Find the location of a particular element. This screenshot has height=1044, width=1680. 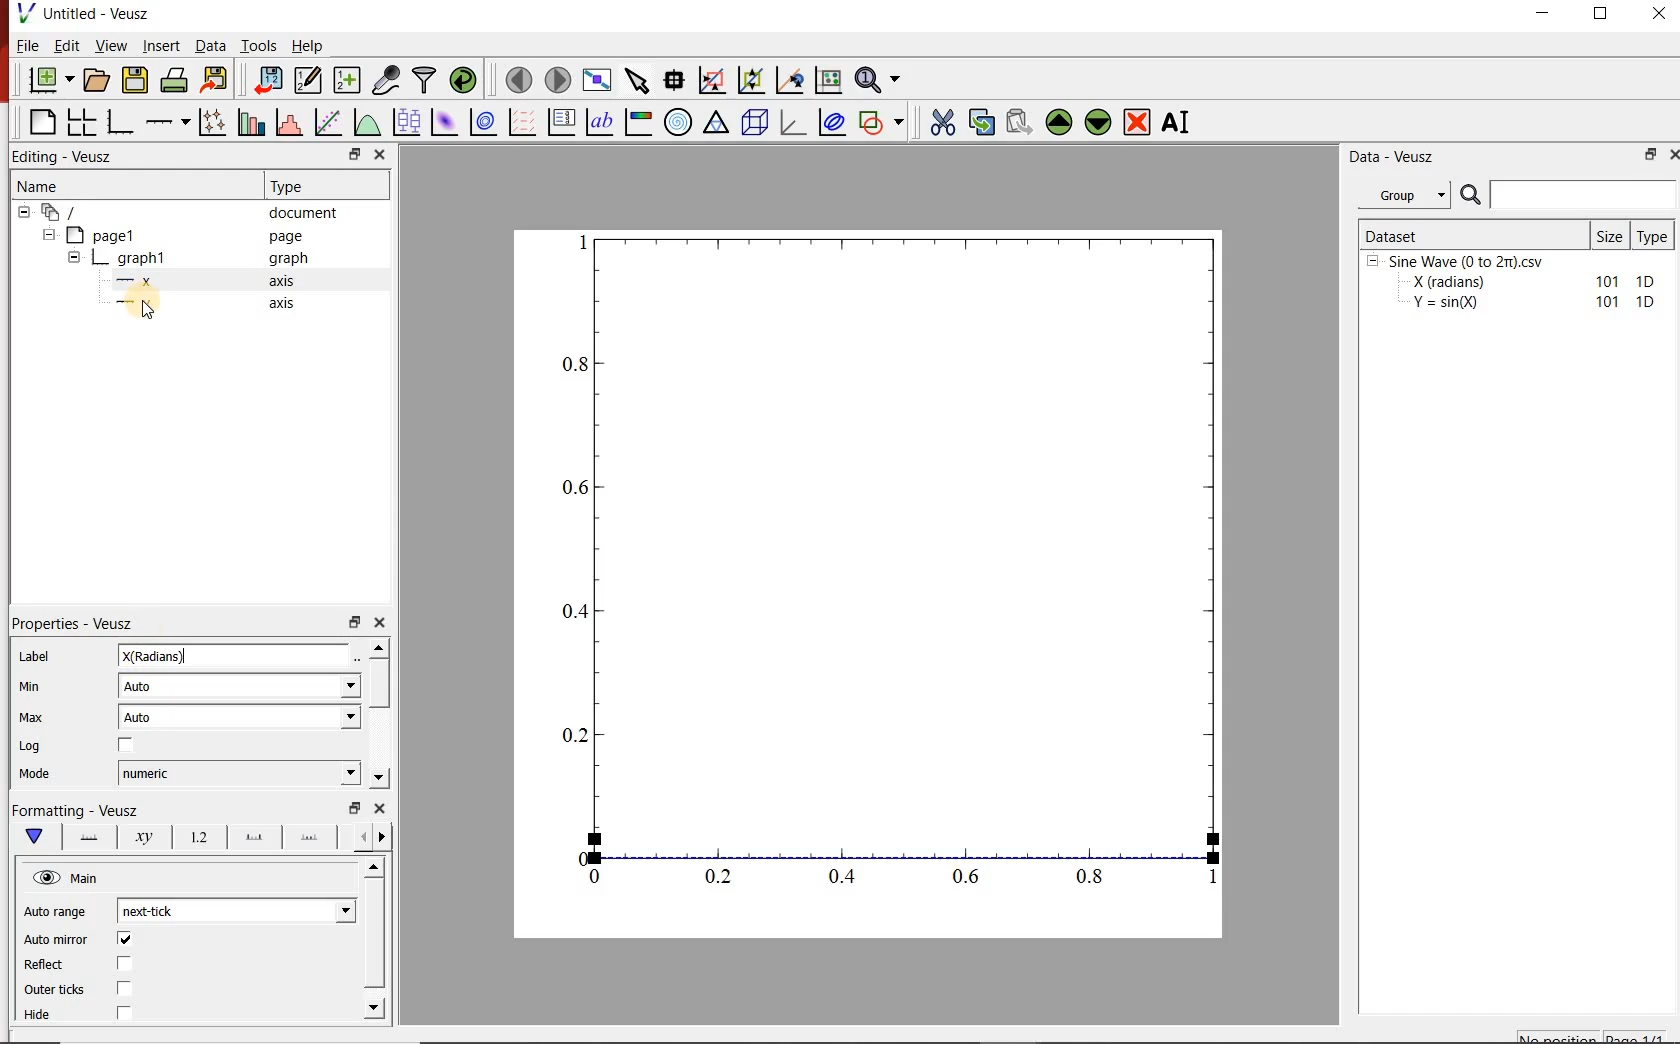

new document is located at coordinates (51, 81).